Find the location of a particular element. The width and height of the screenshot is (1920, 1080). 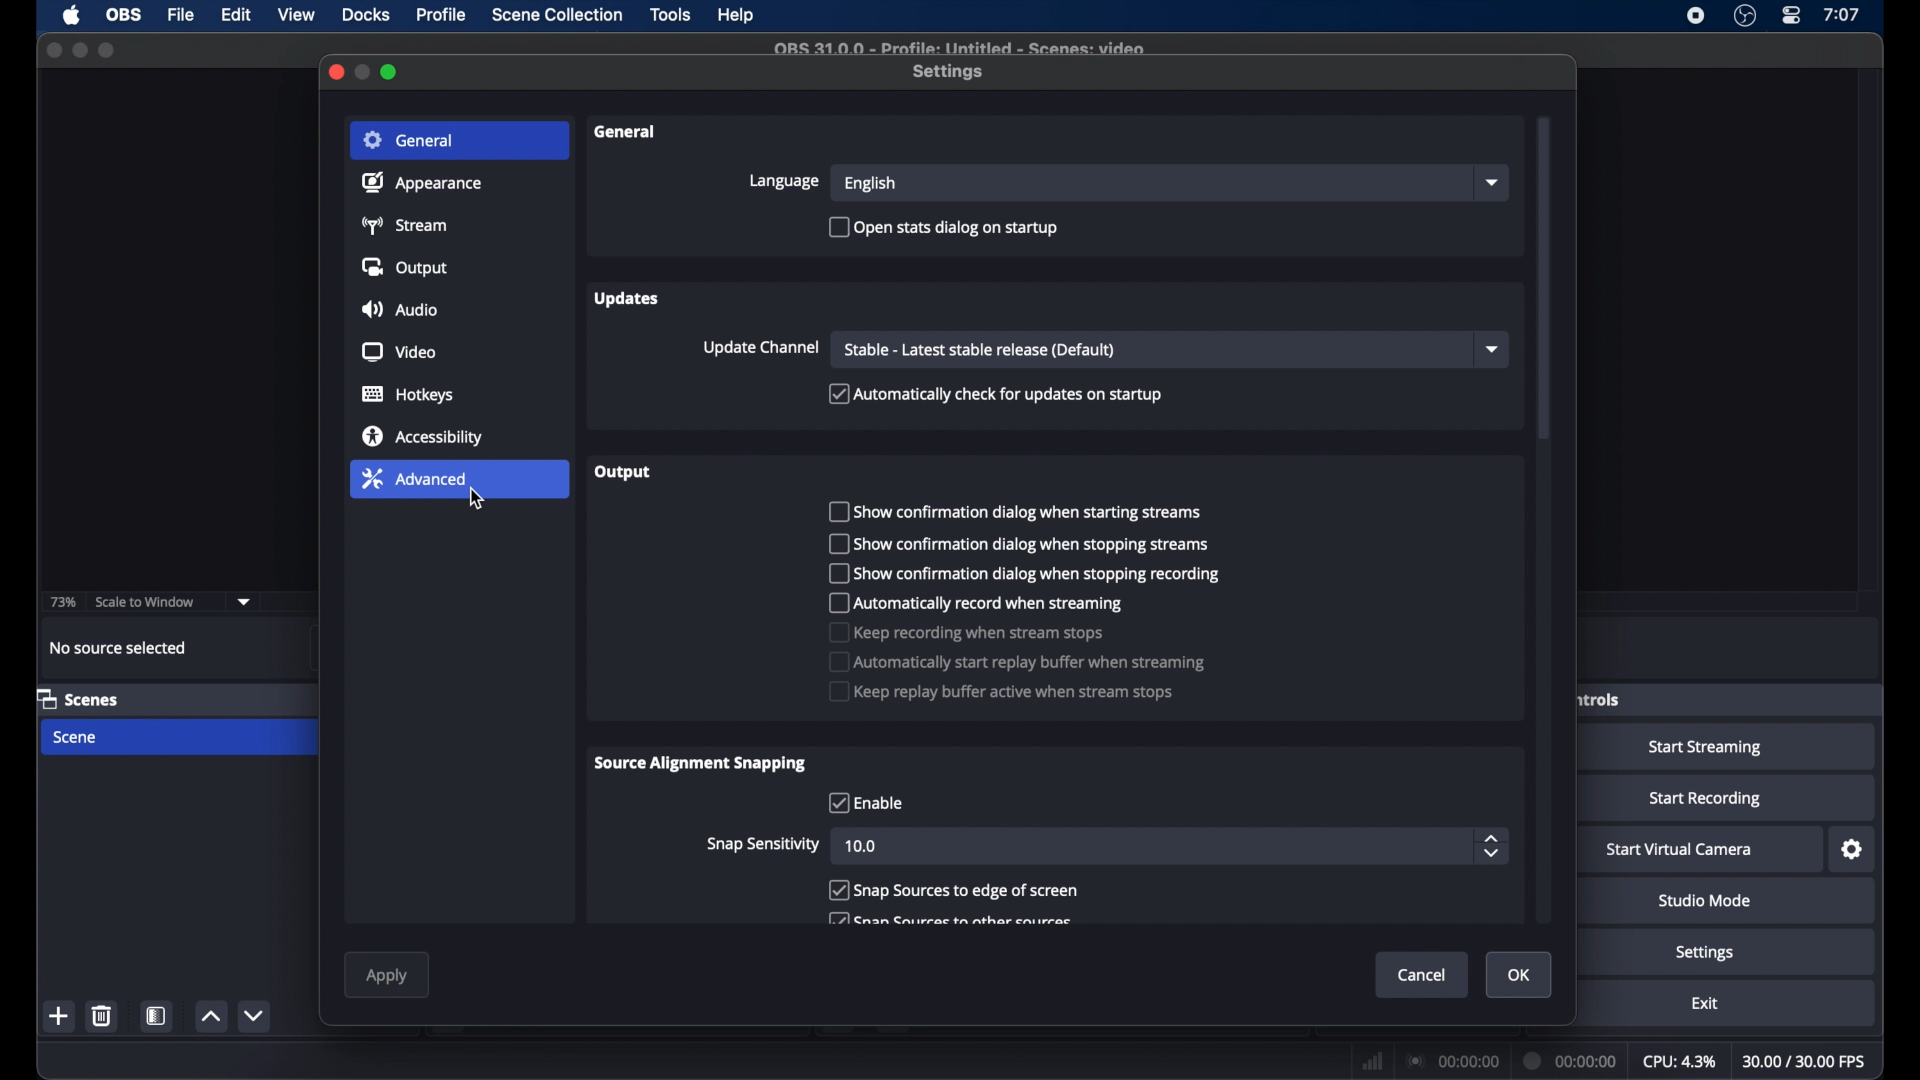

accessibility is located at coordinates (422, 436).